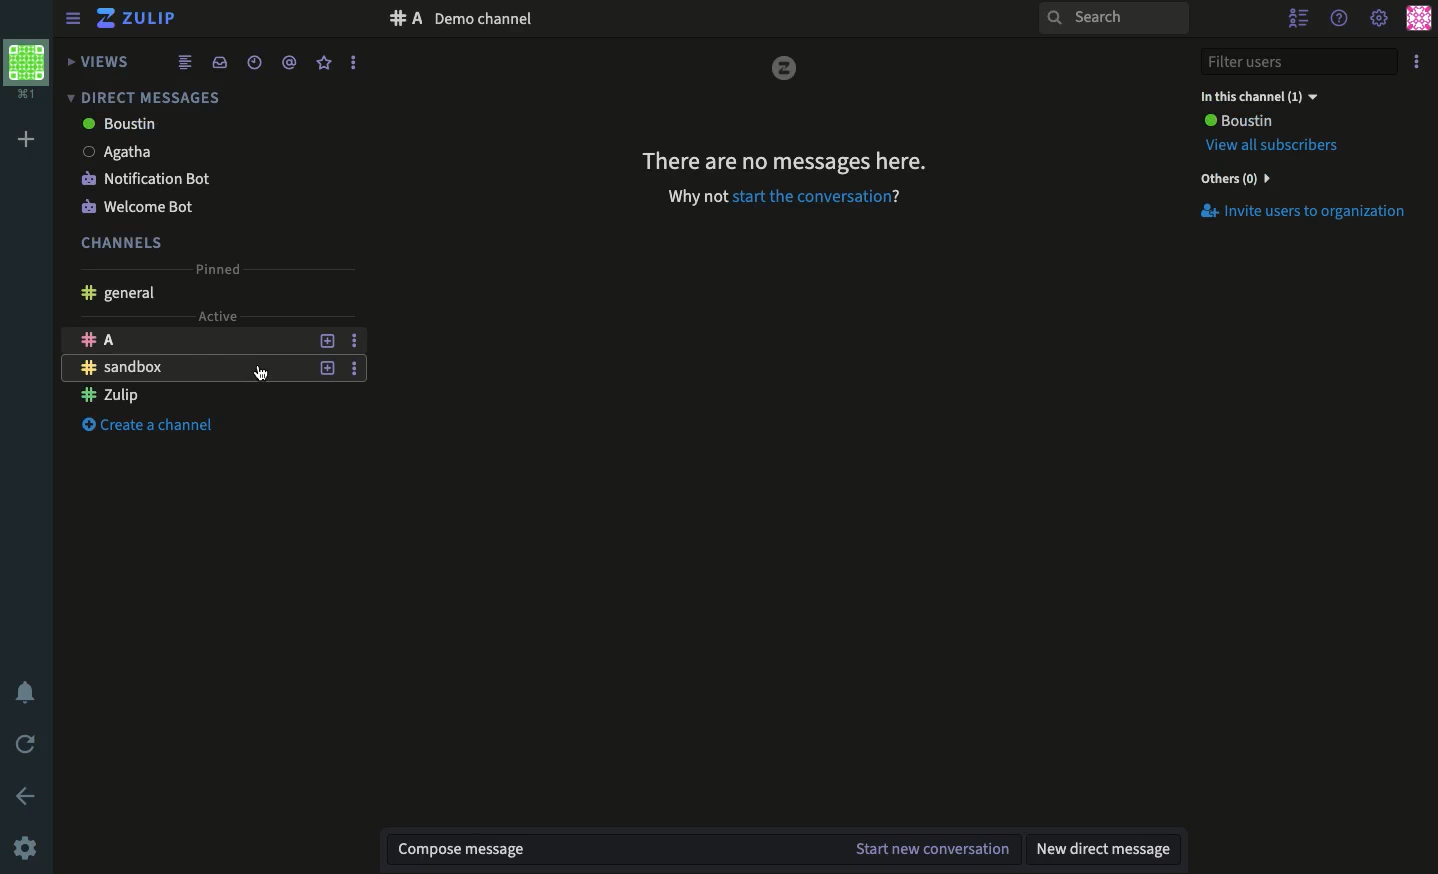 The width and height of the screenshot is (1438, 874). I want to click on Start the conversation, so click(929, 850).